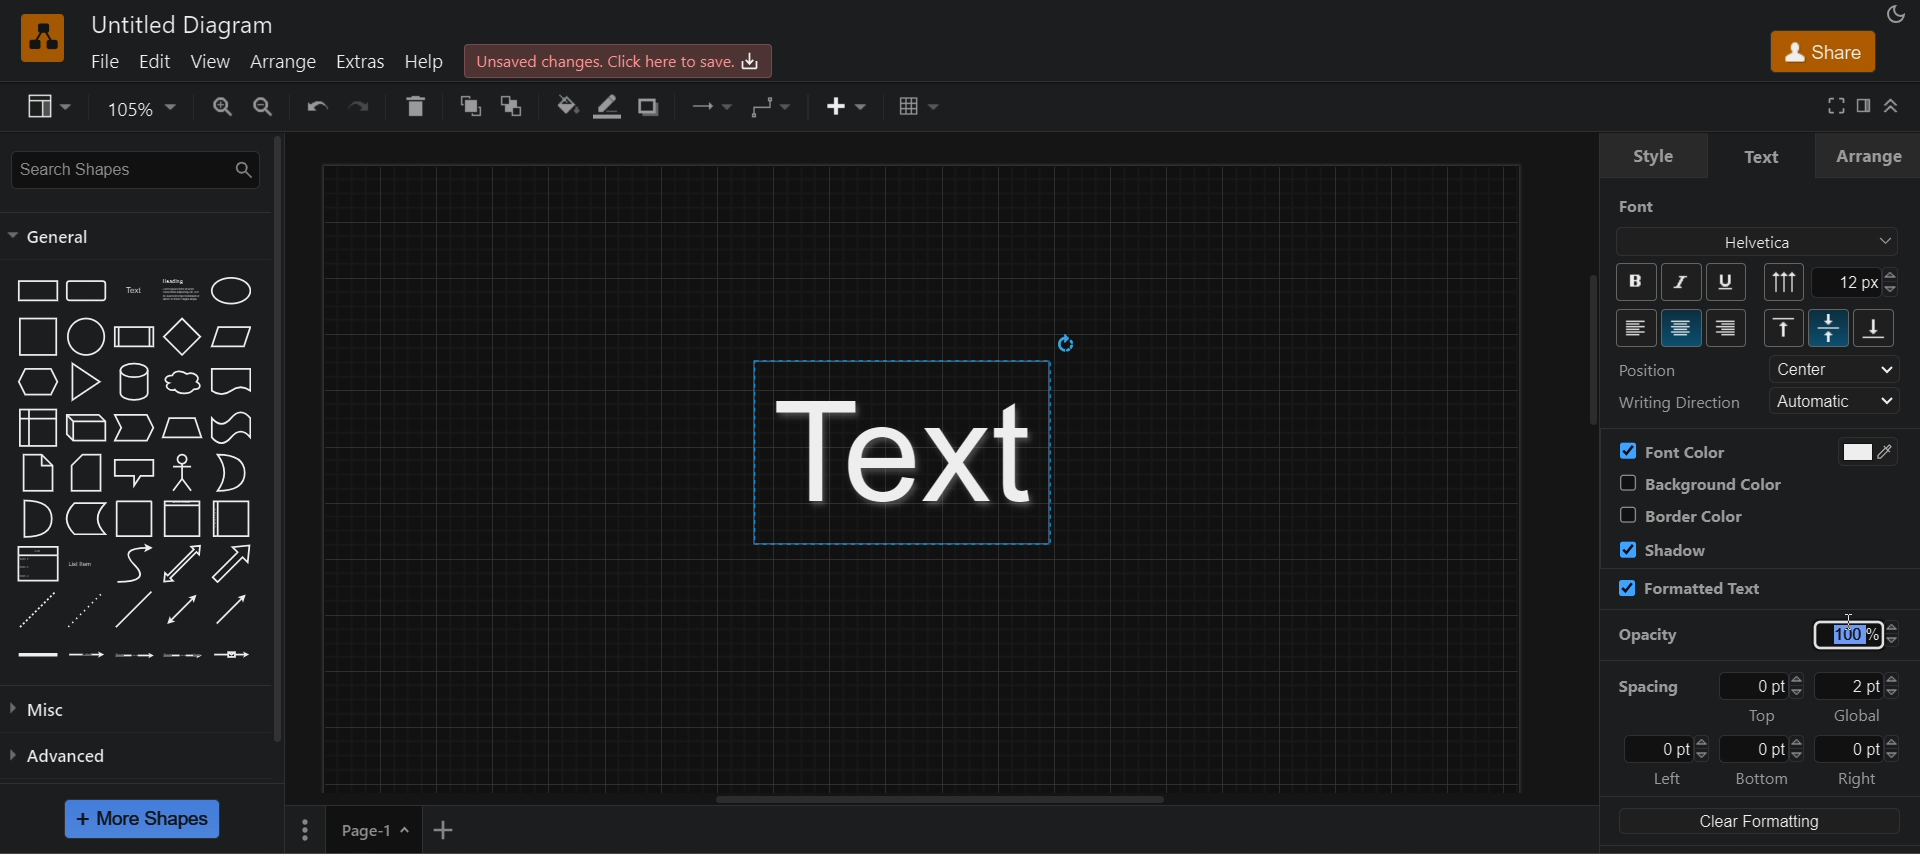 This screenshot has width=1920, height=854. What do you see at coordinates (1833, 104) in the screenshot?
I see `fullscreen` at bounding box center [1833, 104].